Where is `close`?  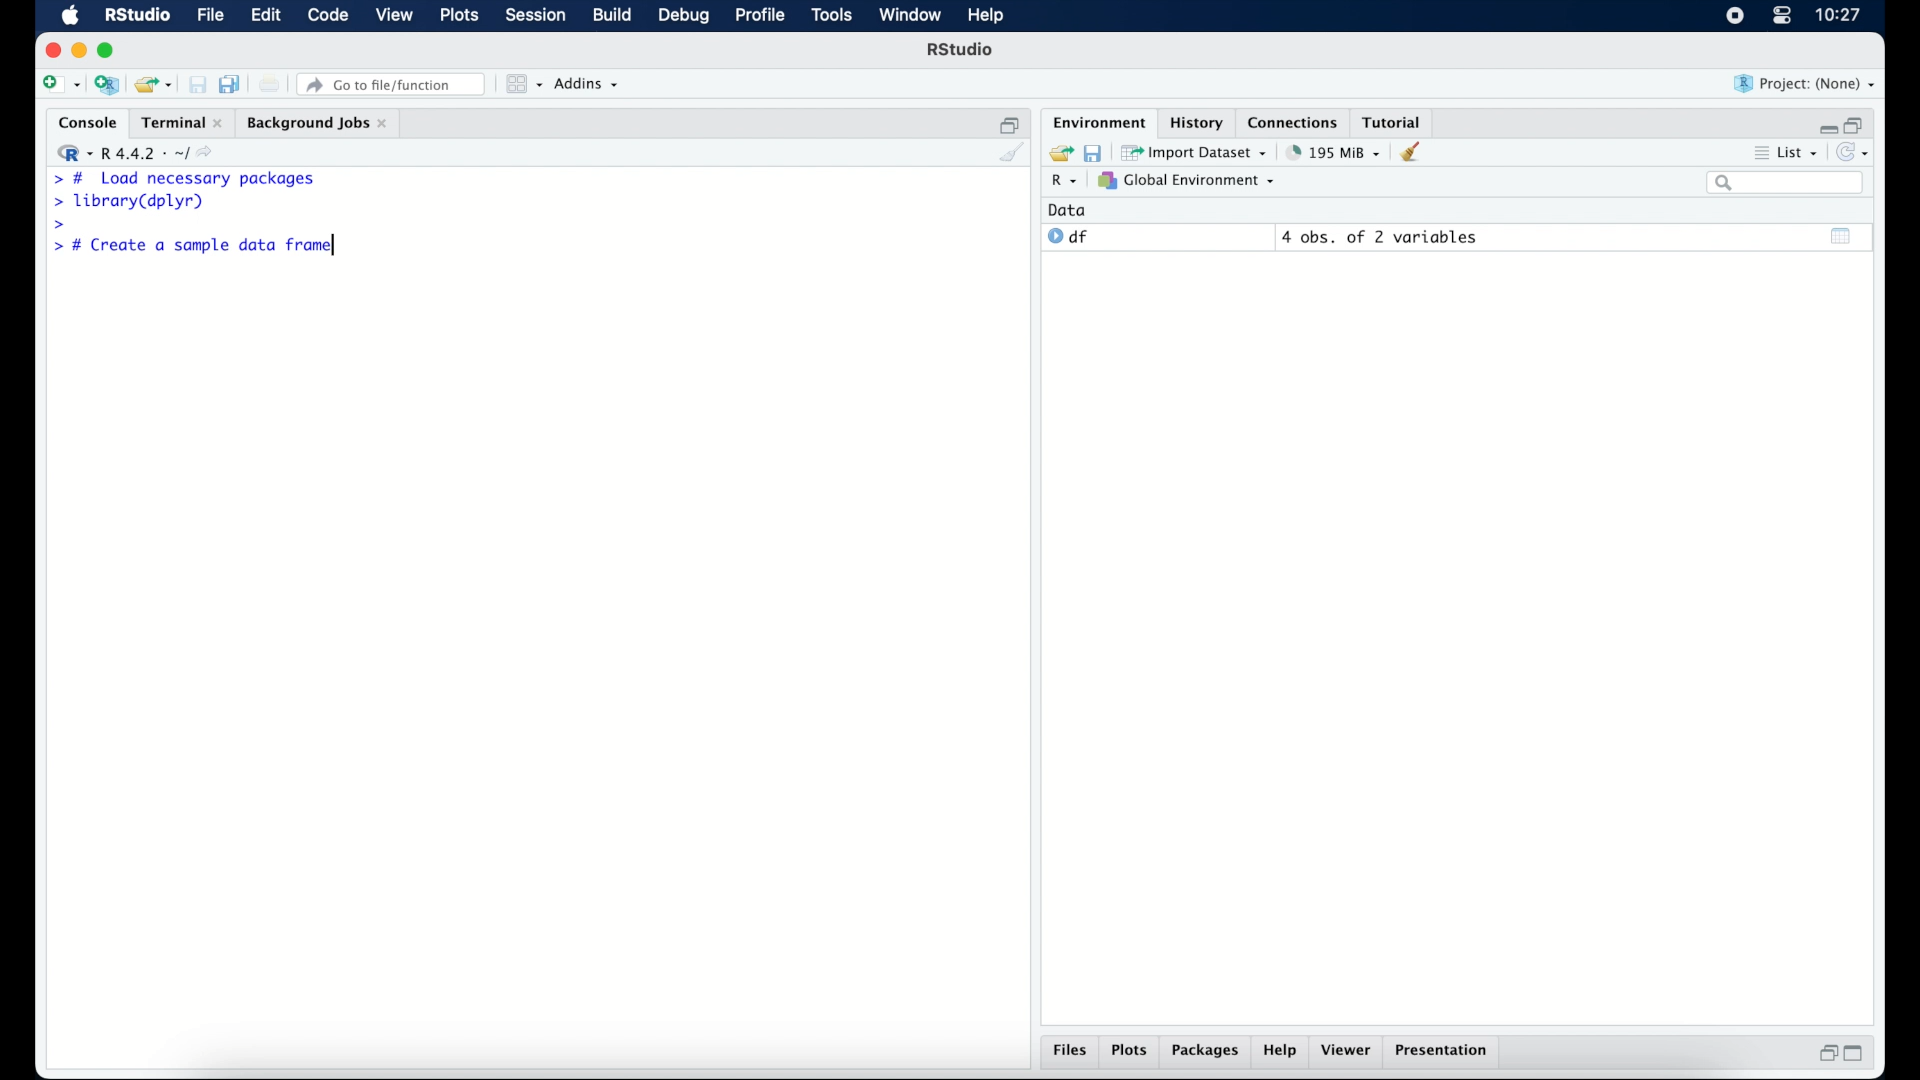
close is located at coordinates (53, 50).